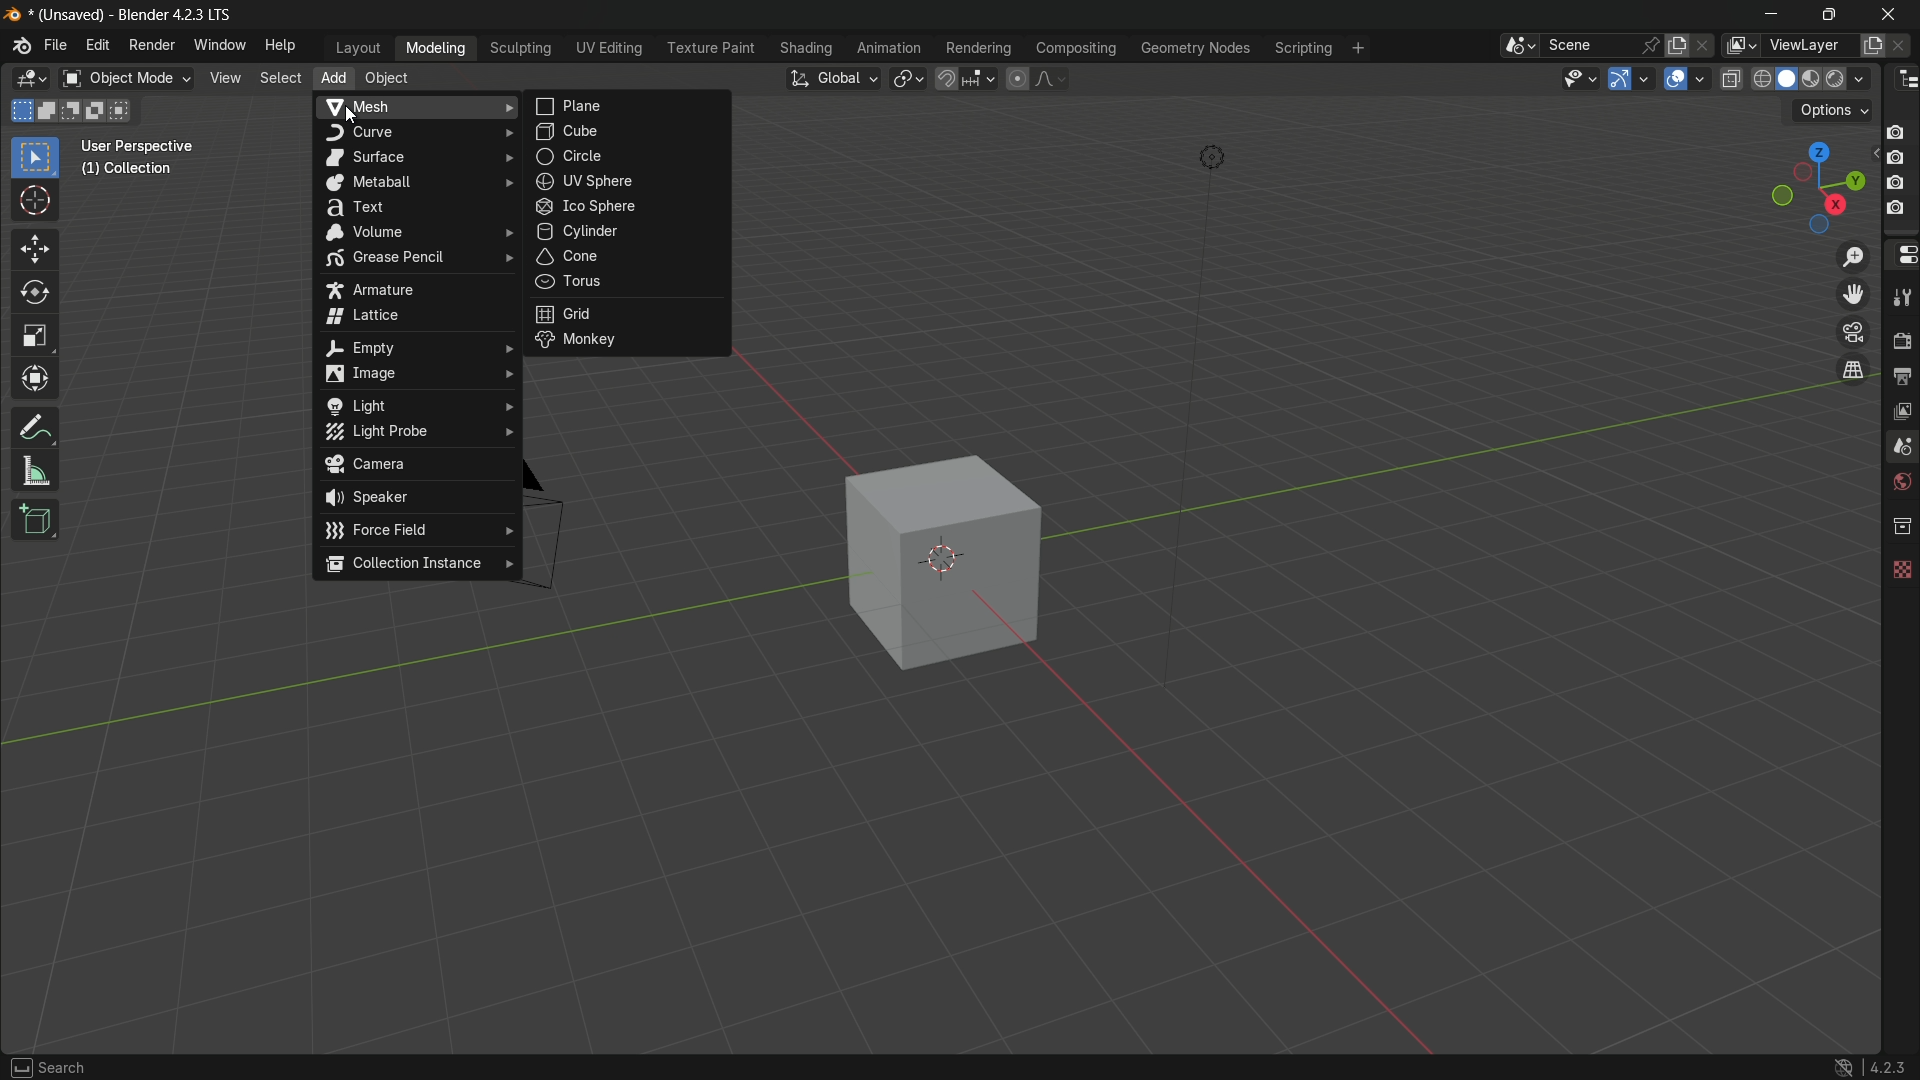  Describe the element at coordinates (1842, 1068) in the screenshot. I see `logo` at that location.